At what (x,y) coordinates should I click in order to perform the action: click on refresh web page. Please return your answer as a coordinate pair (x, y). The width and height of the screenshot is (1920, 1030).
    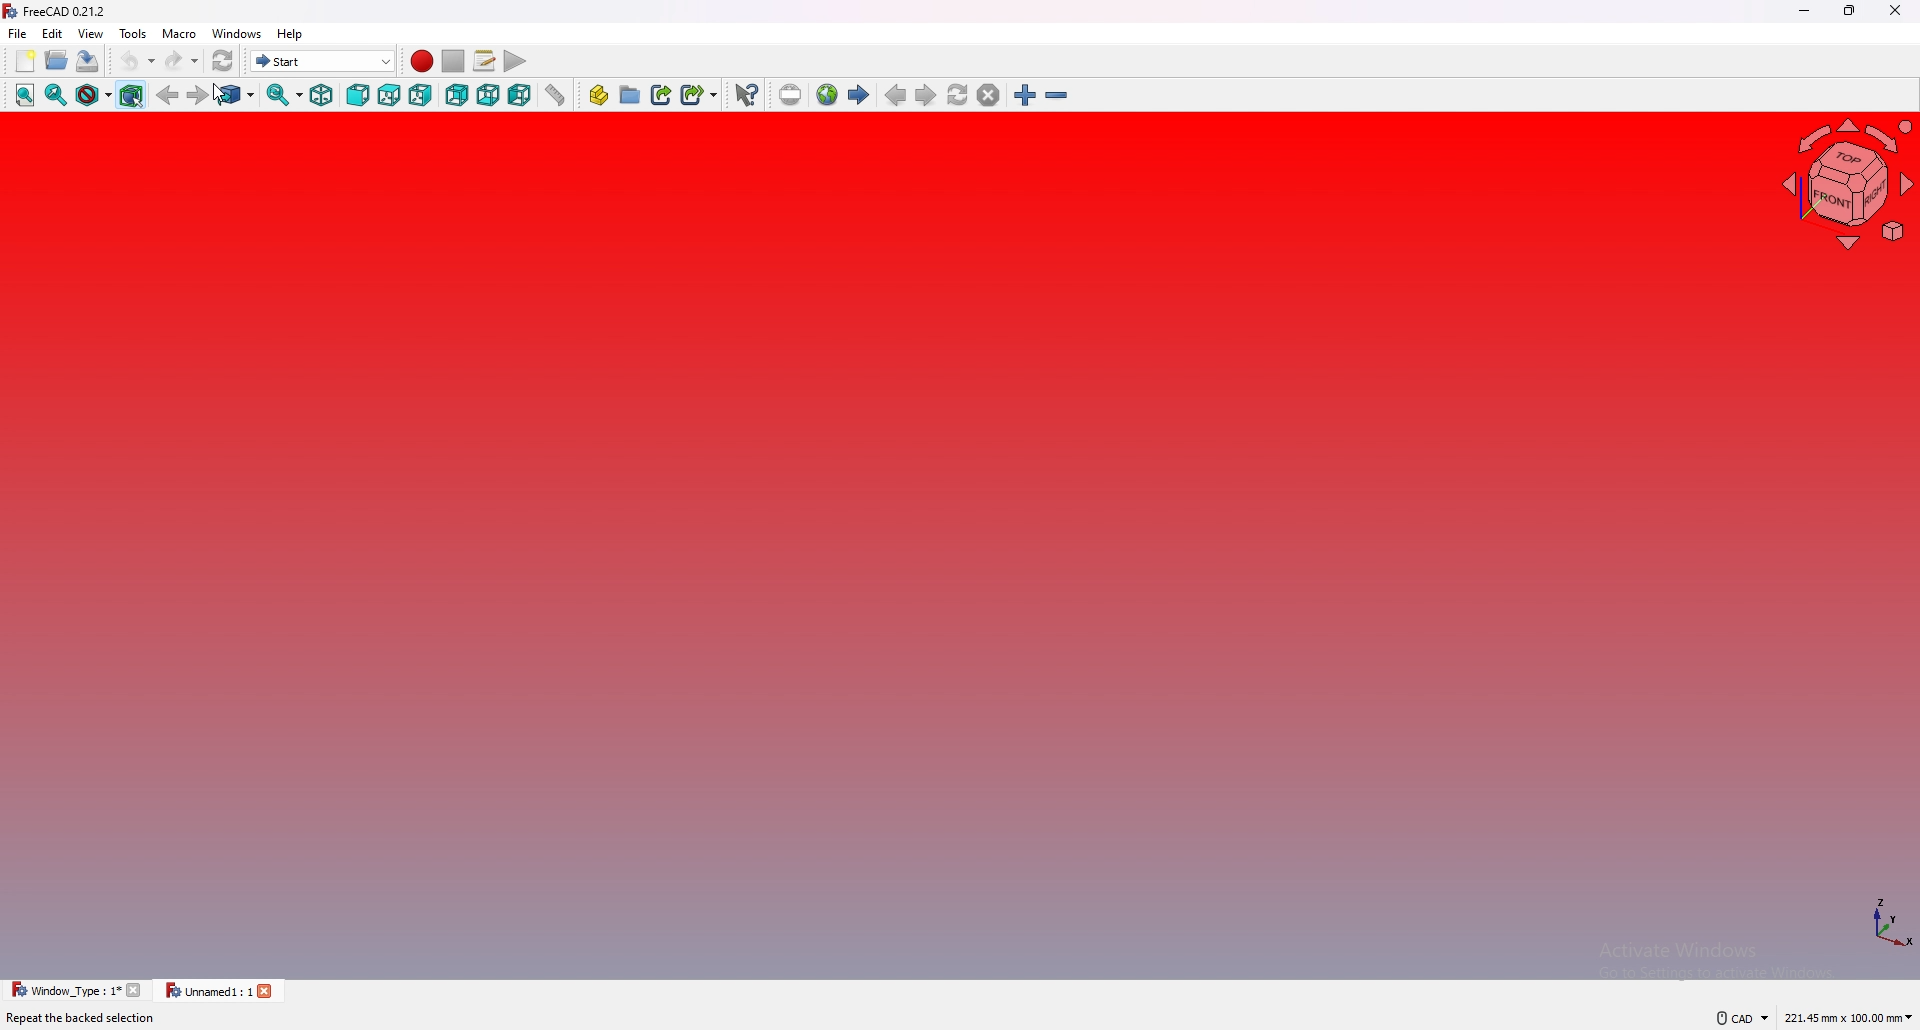
    Looking at the image, I should click on (956, 95).